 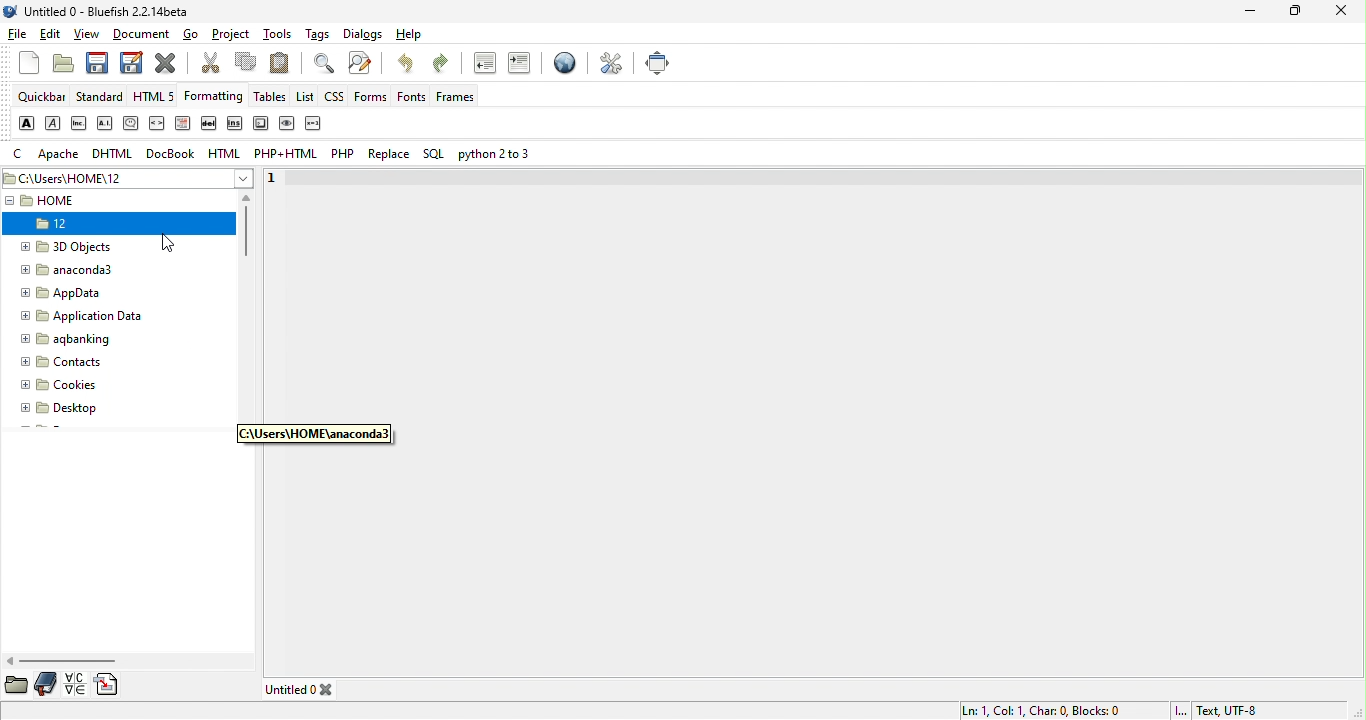 What do you see at coordinates (69, 201) in the screenshot?
I see `home` at bounding box center [69, 201].